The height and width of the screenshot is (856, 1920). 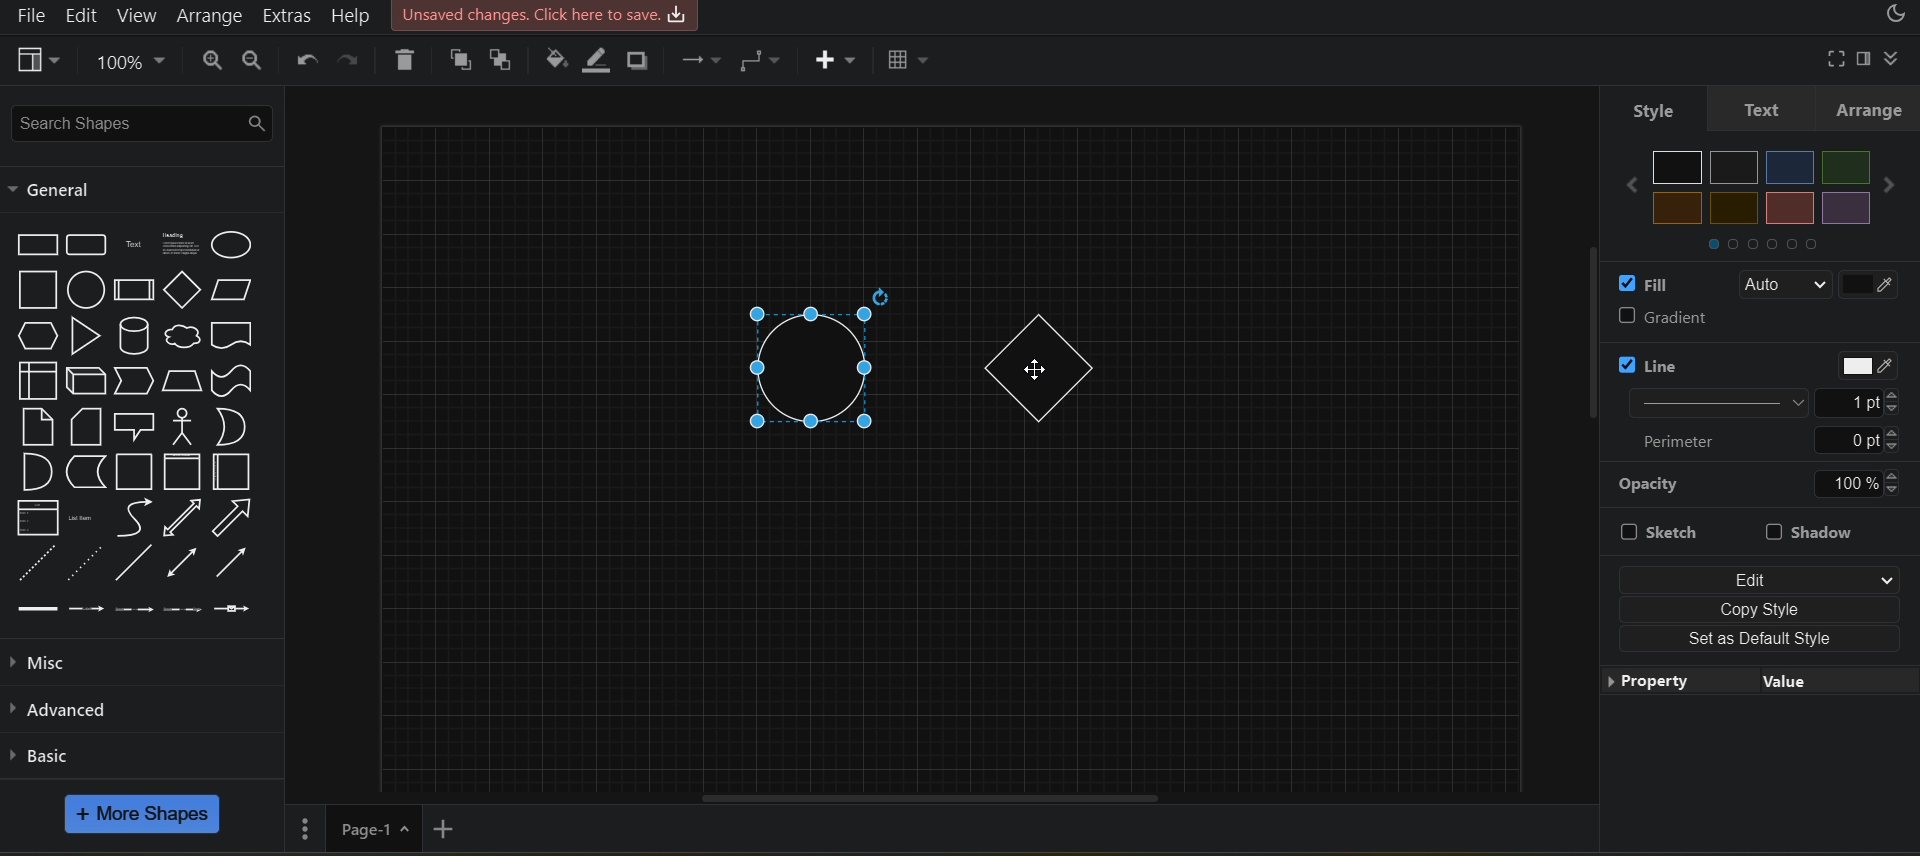 I want to click on redo, so click(x=352, y=58).